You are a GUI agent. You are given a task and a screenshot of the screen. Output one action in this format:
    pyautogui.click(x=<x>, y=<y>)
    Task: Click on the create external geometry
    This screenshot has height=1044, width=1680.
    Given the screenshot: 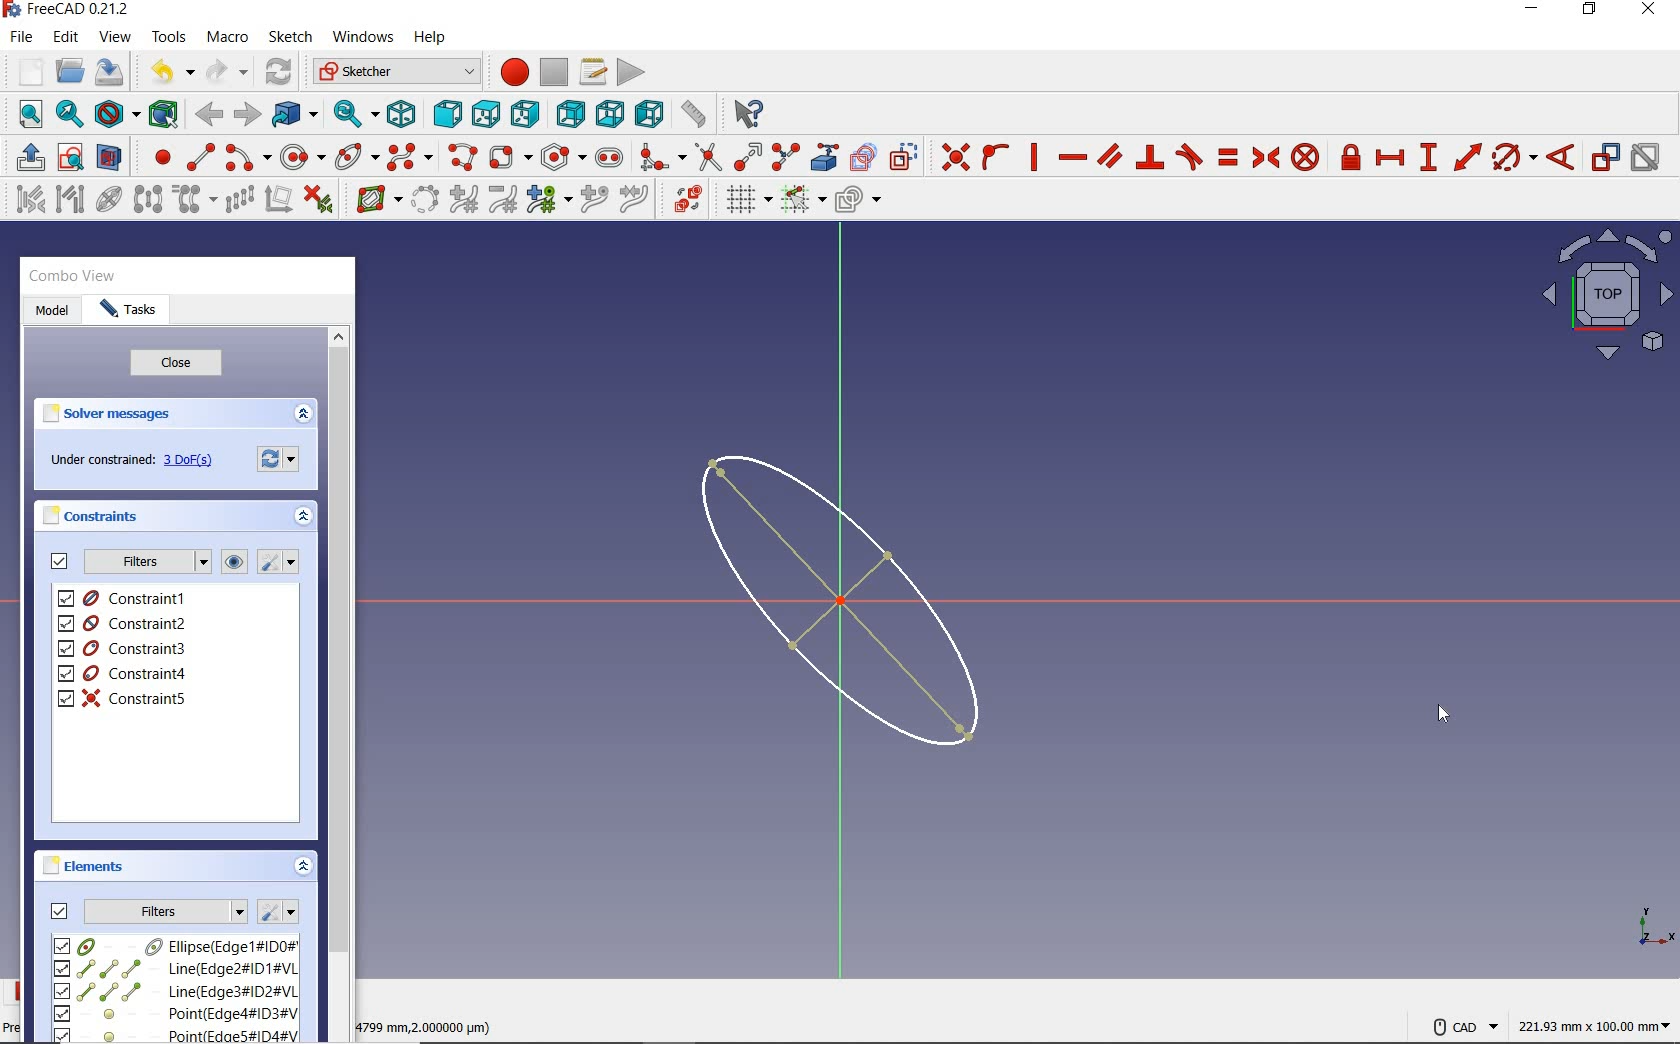 What is the action you would take?
    pyautogui.click(x=822, y=157)
    